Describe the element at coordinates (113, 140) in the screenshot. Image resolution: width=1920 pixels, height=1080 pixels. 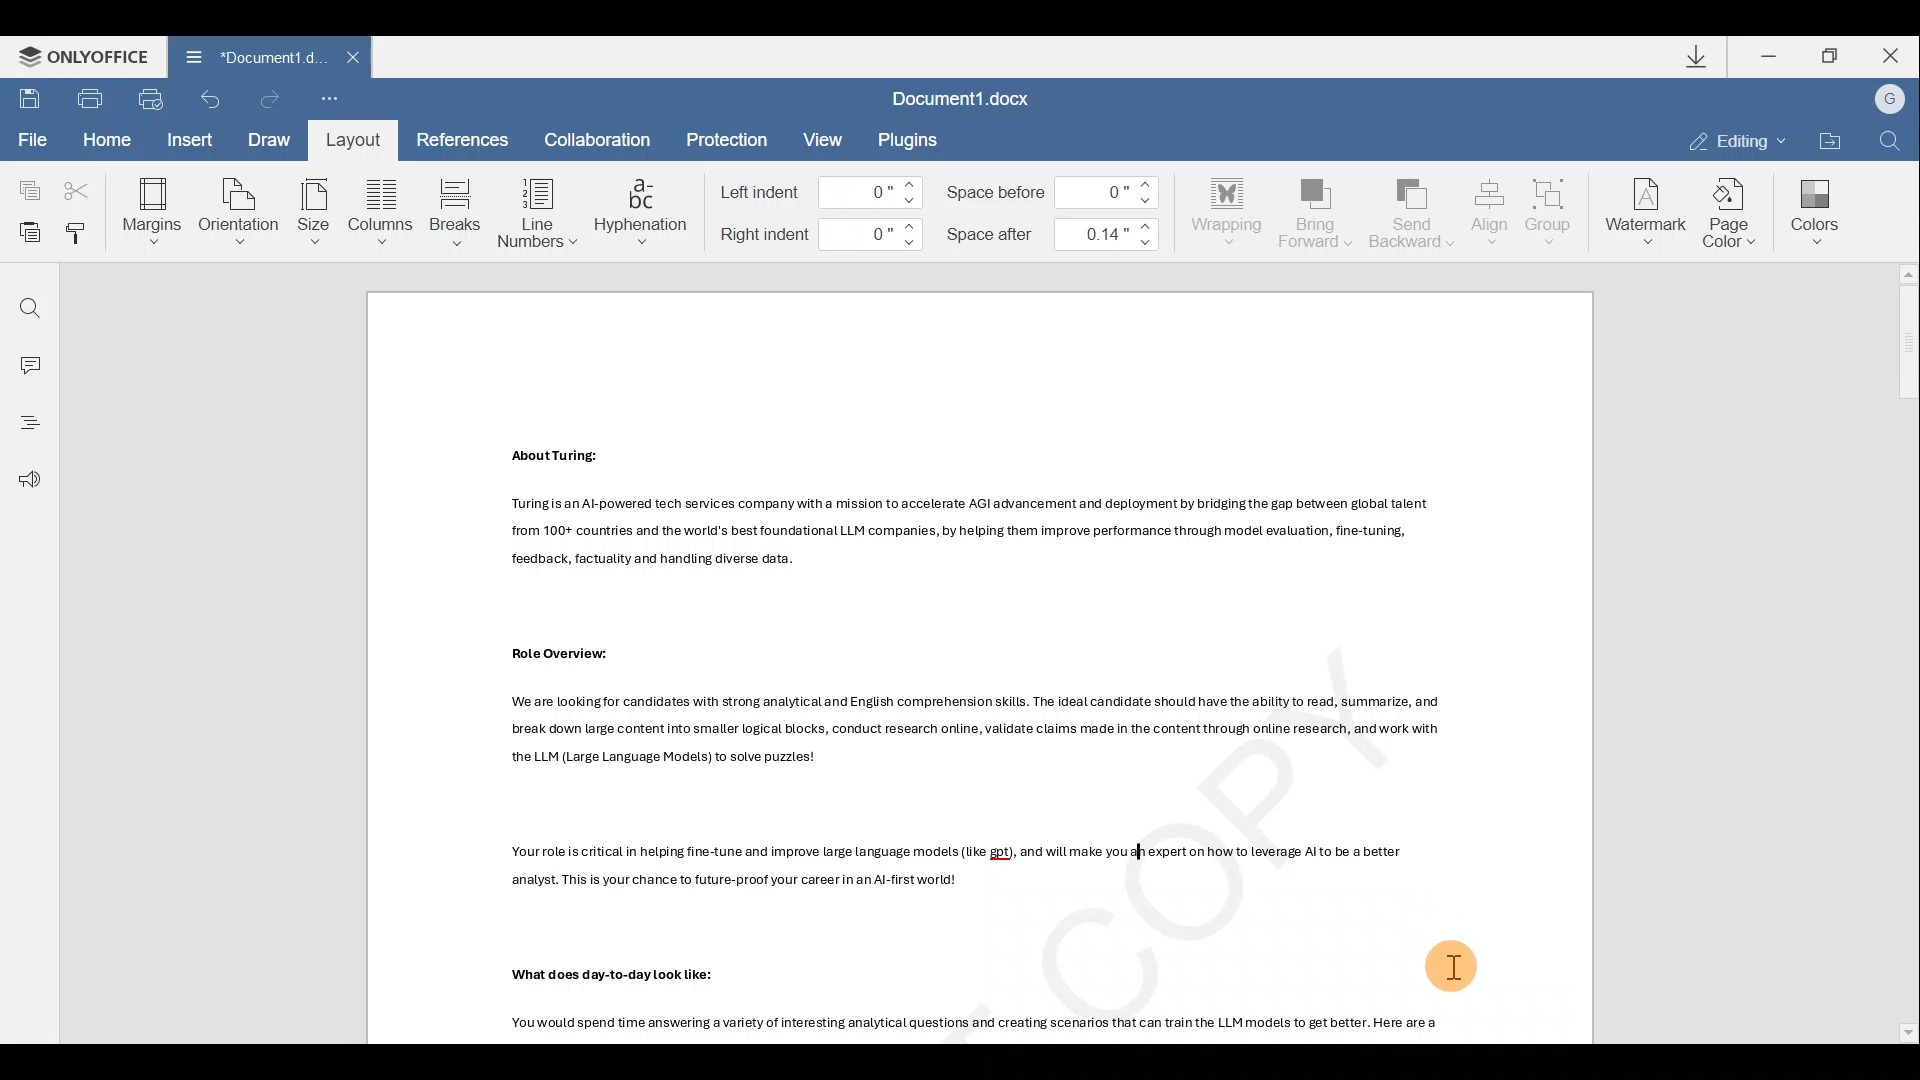
I see `Home` at that location.